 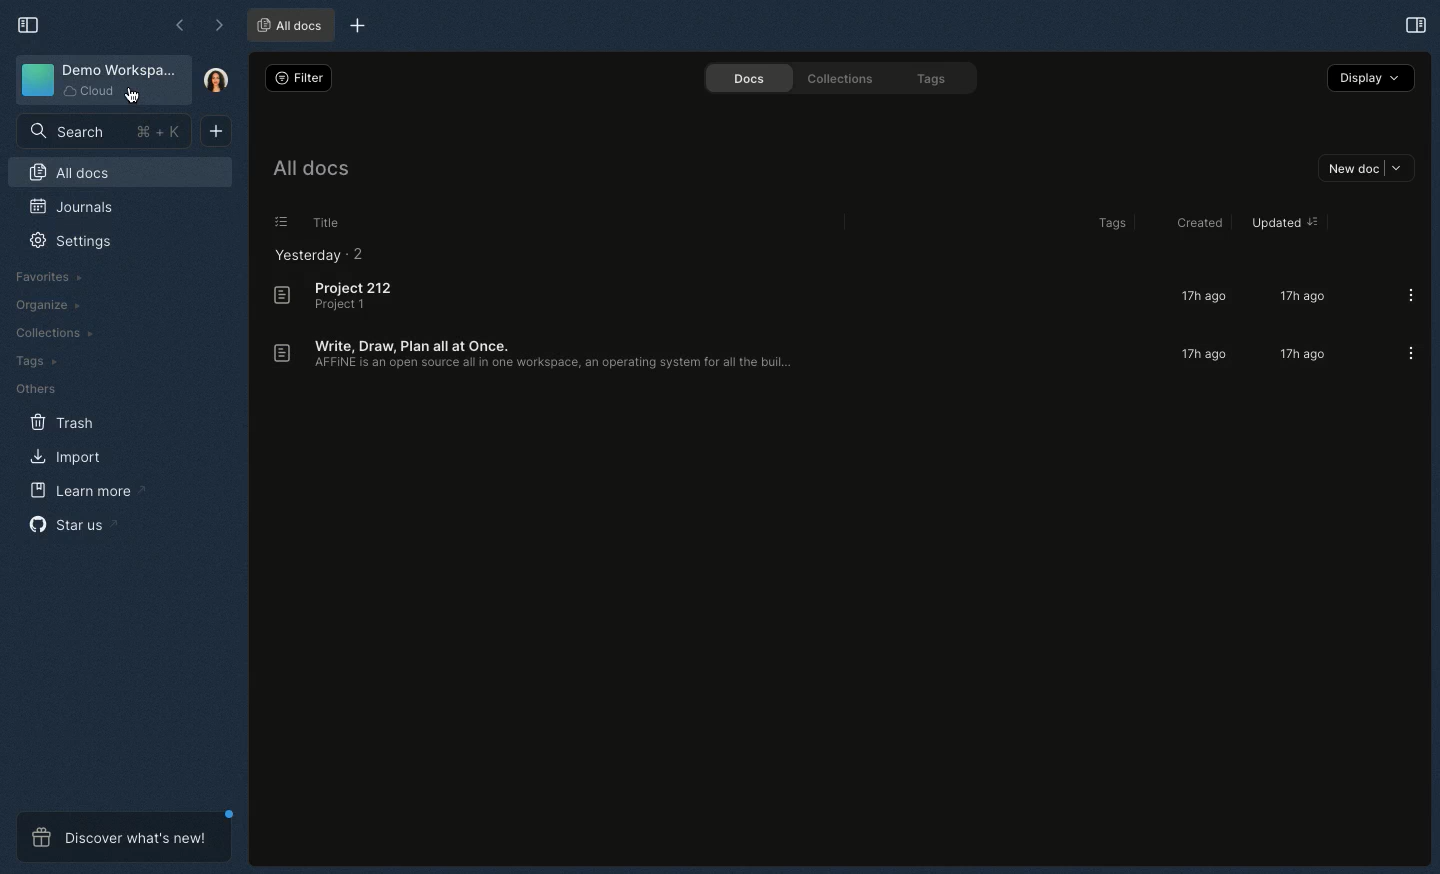 I want to click on Created, so click(x=1185, y=221).